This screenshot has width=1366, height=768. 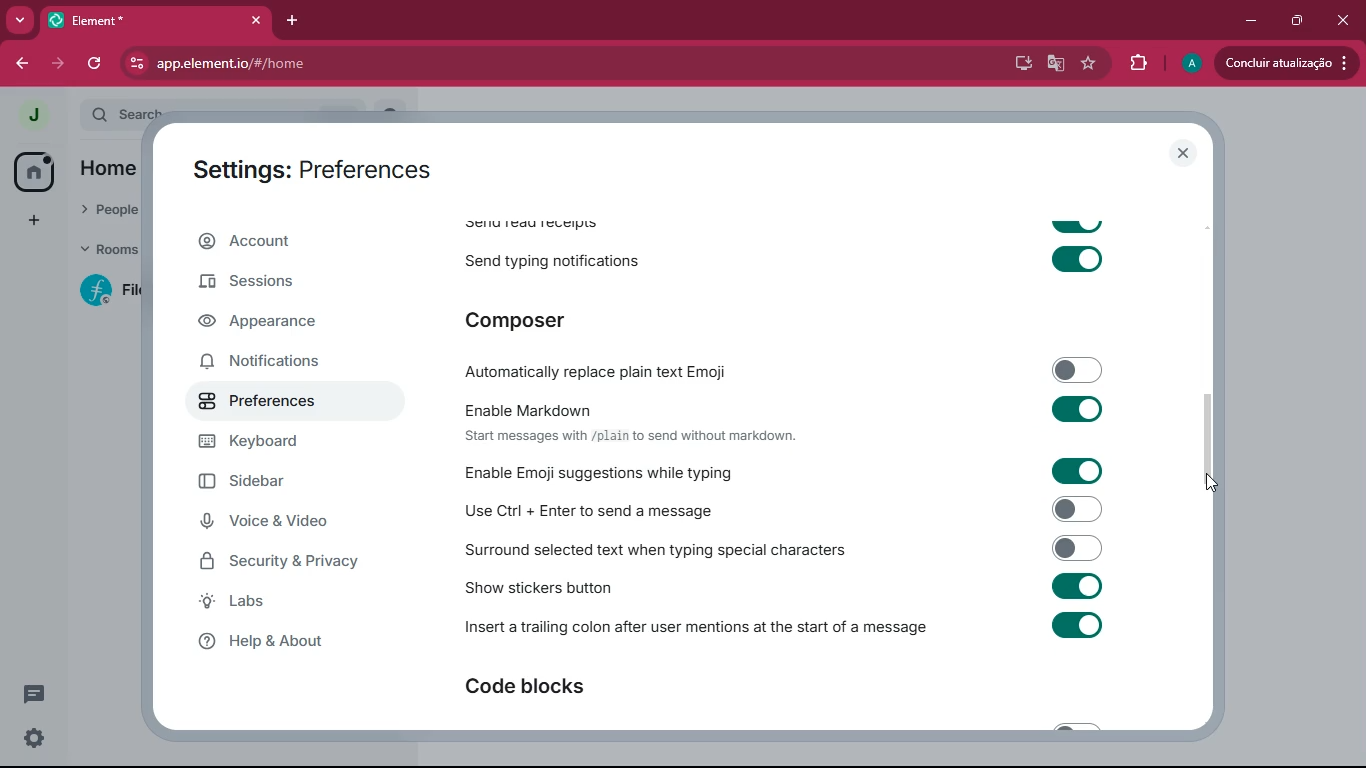 I want to click on extensions, so click(x=1138, y=63).